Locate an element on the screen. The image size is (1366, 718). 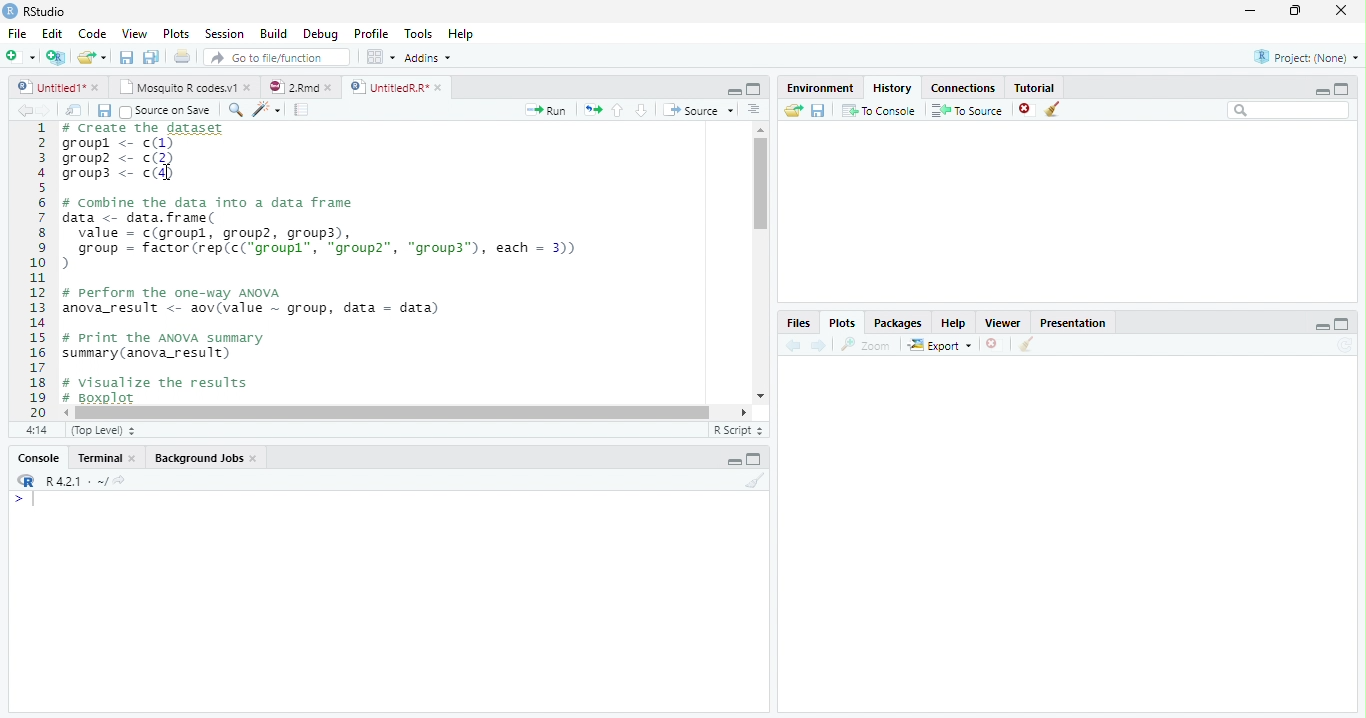
geom boxplot() + Tabs(title = “soxplot of values by Group”, x = “Group”, y = “"value") +theme_minimal ()# mean plot with ggplot2group_means <- aggregate(value ~ group, data = data, mean)ggplot(group_means, aes(x = group, y = value, group = 1)) + #group=1 needed for line pgeon_line() +geon_point() +Tabs(title = “Mean Plot of values by Group”, x = “Group”, y = “Mean value") +theme_minimal ()# Tukey's Hsp for pairwise comparisons (post-hoc test)tukey_result <- TukeyHsD(anova_result)print (tukey_result)#visualize Tukey's HSD results is located at coordinates (400, 264).